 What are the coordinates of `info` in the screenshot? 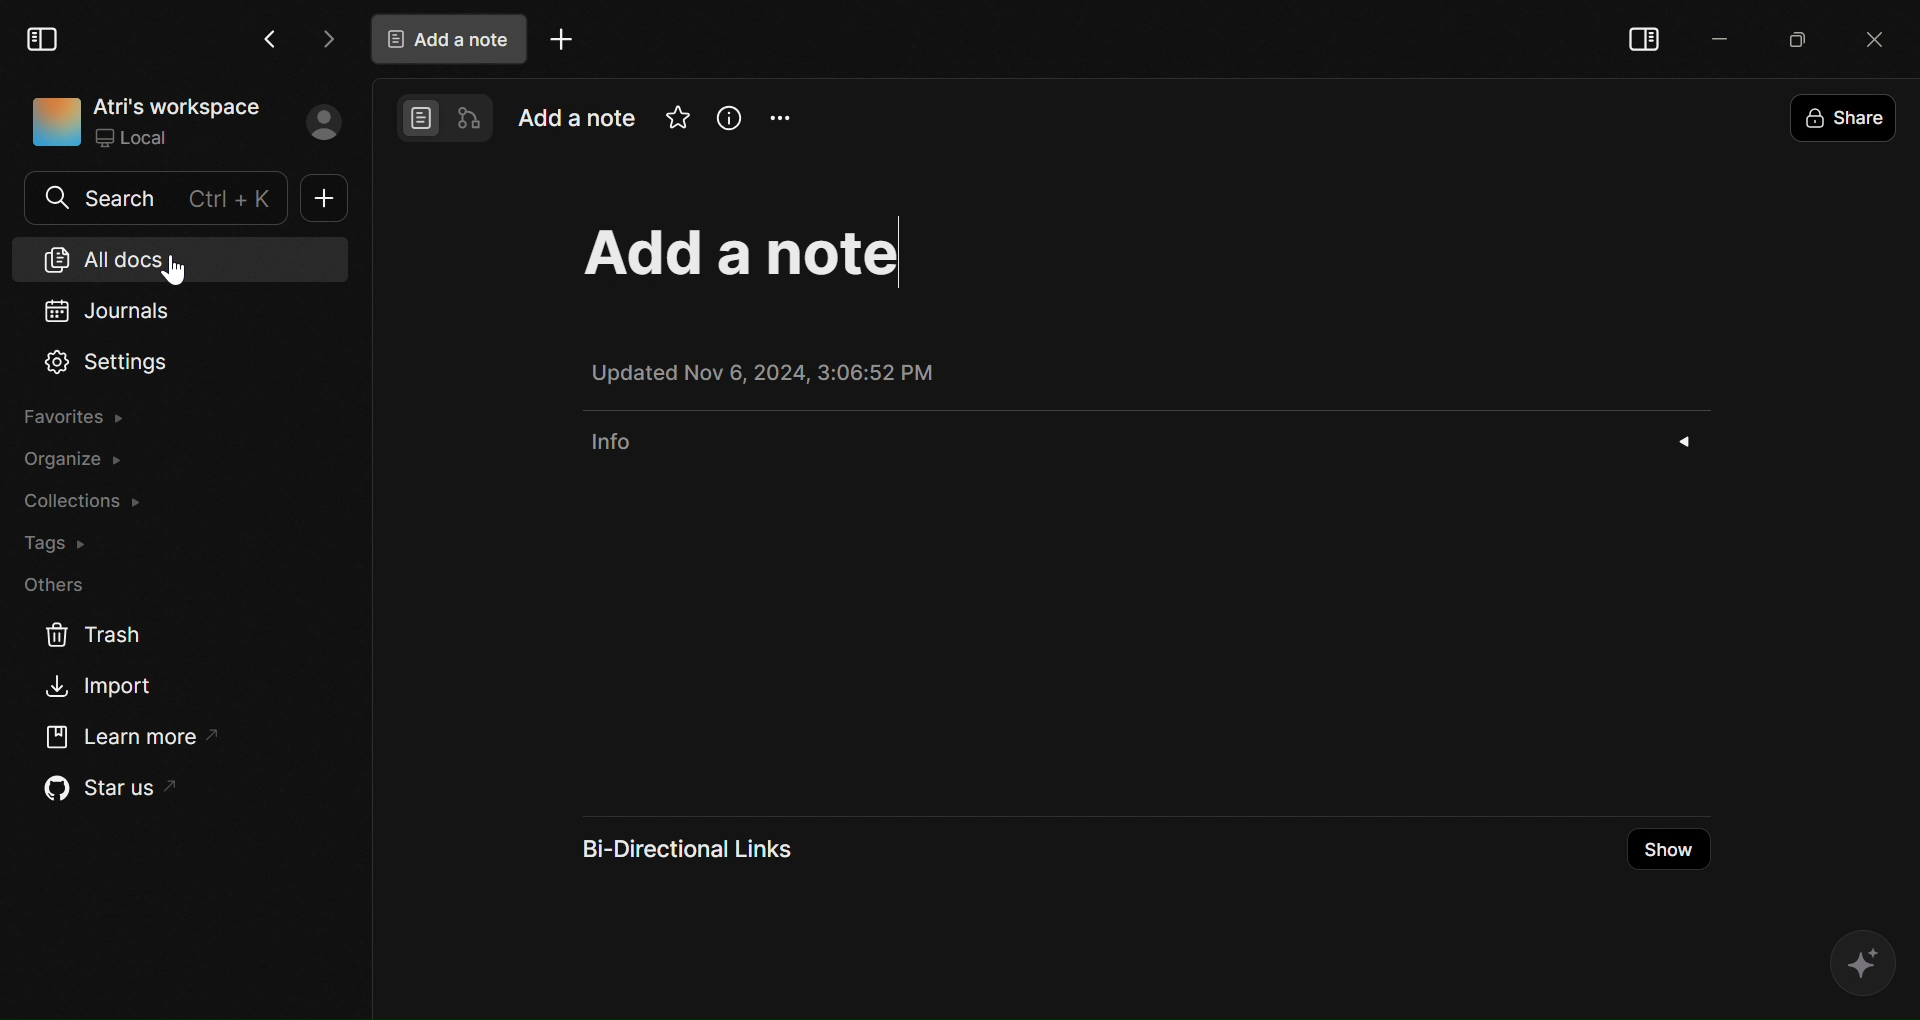 It's located at (617, 441).